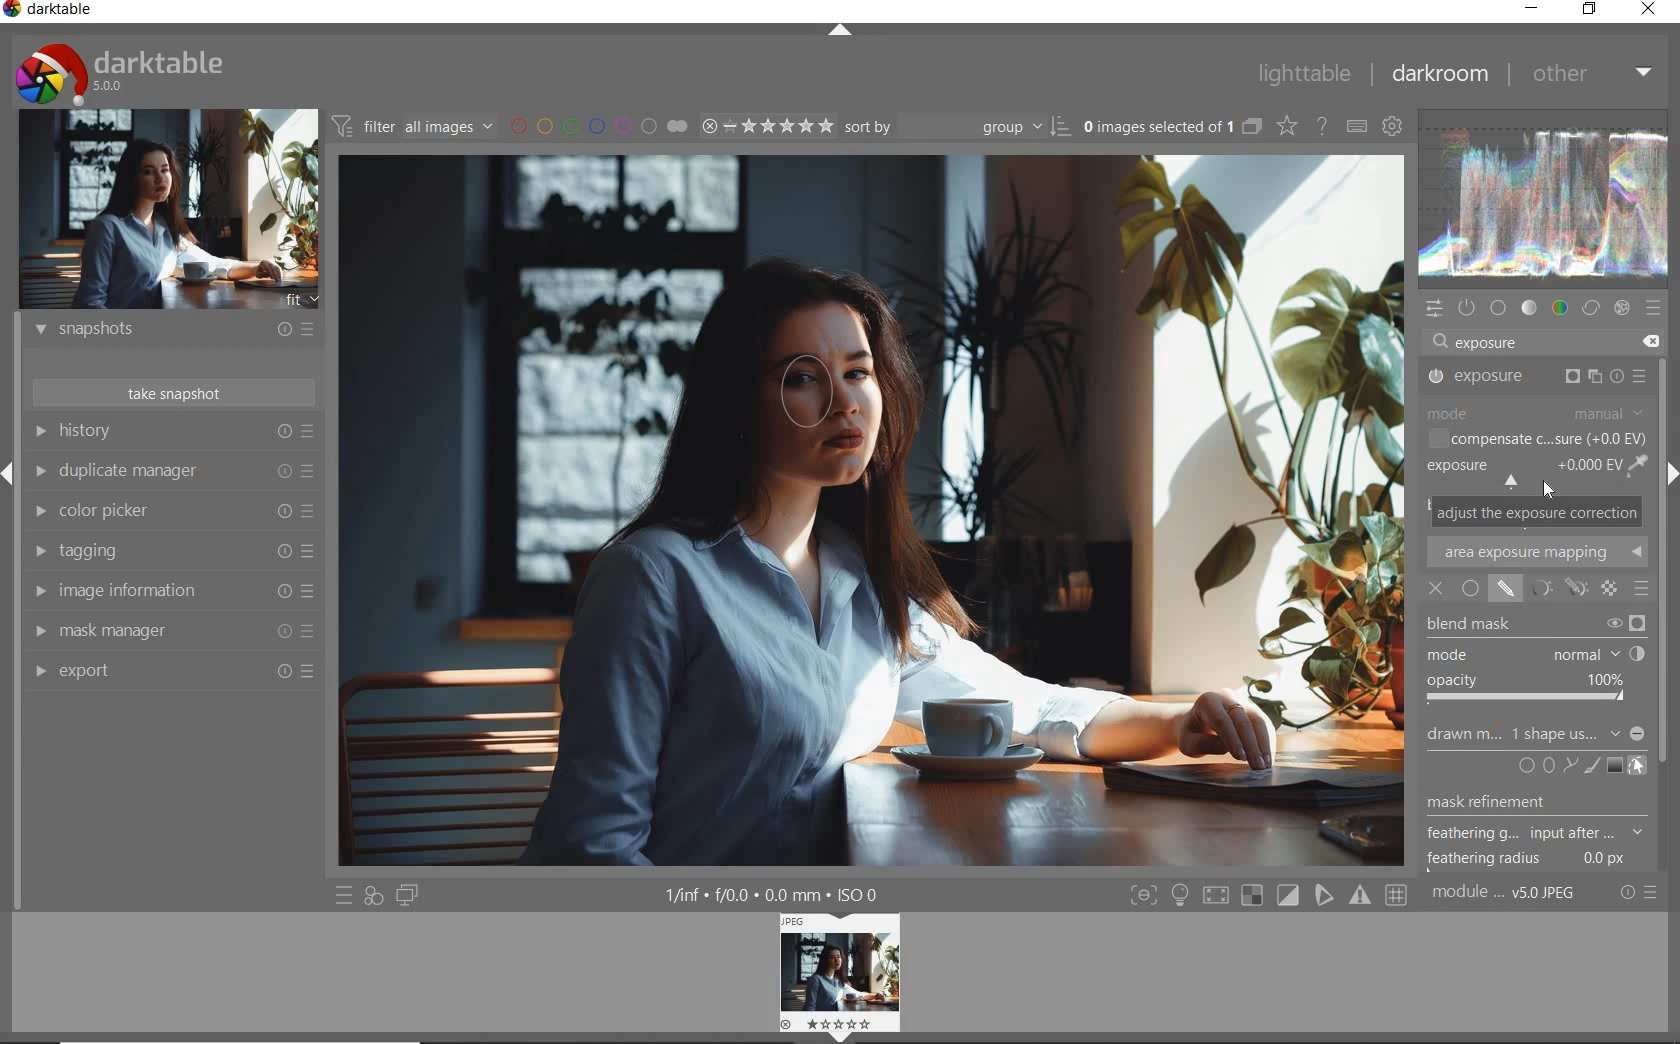 Image resolution: width=1680 pixels, height=1044 pixels. I want to click on tagging, so click(176, 552).